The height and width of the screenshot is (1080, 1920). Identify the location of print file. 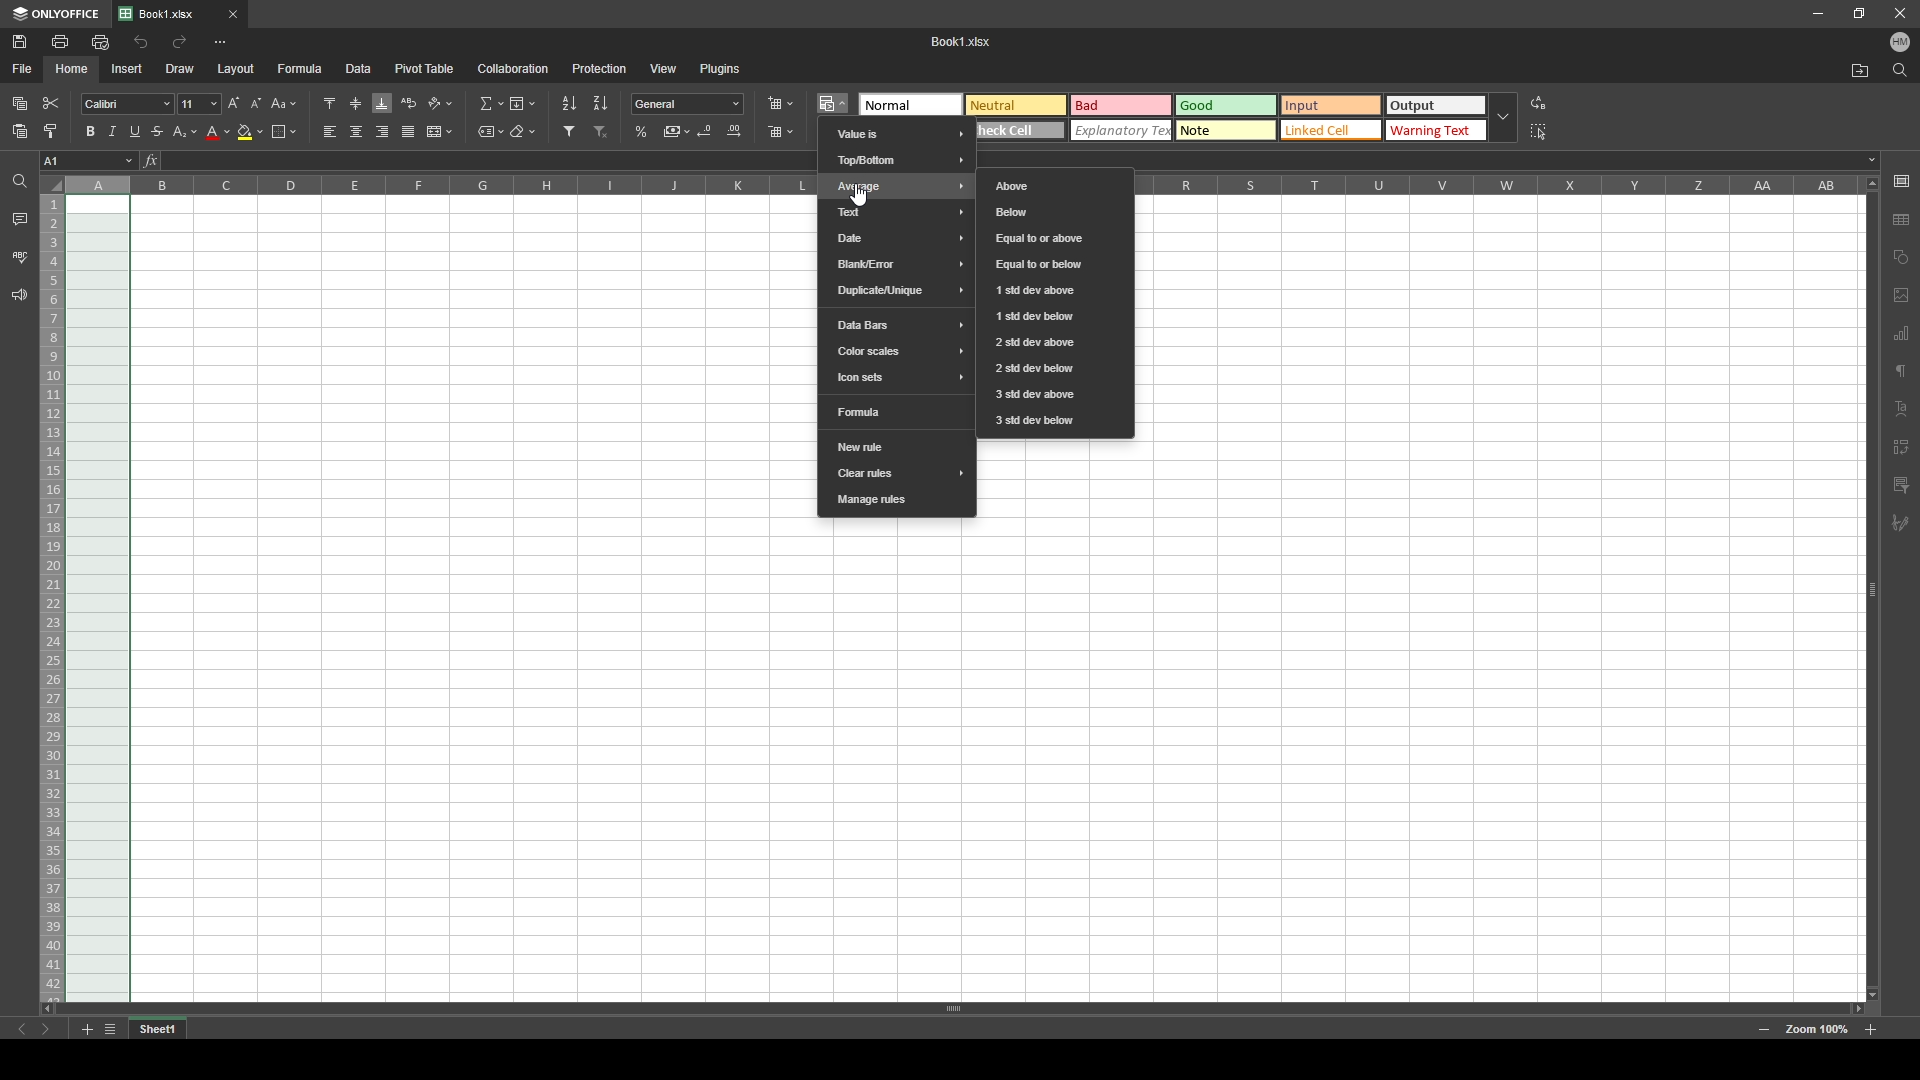
(59, 41).